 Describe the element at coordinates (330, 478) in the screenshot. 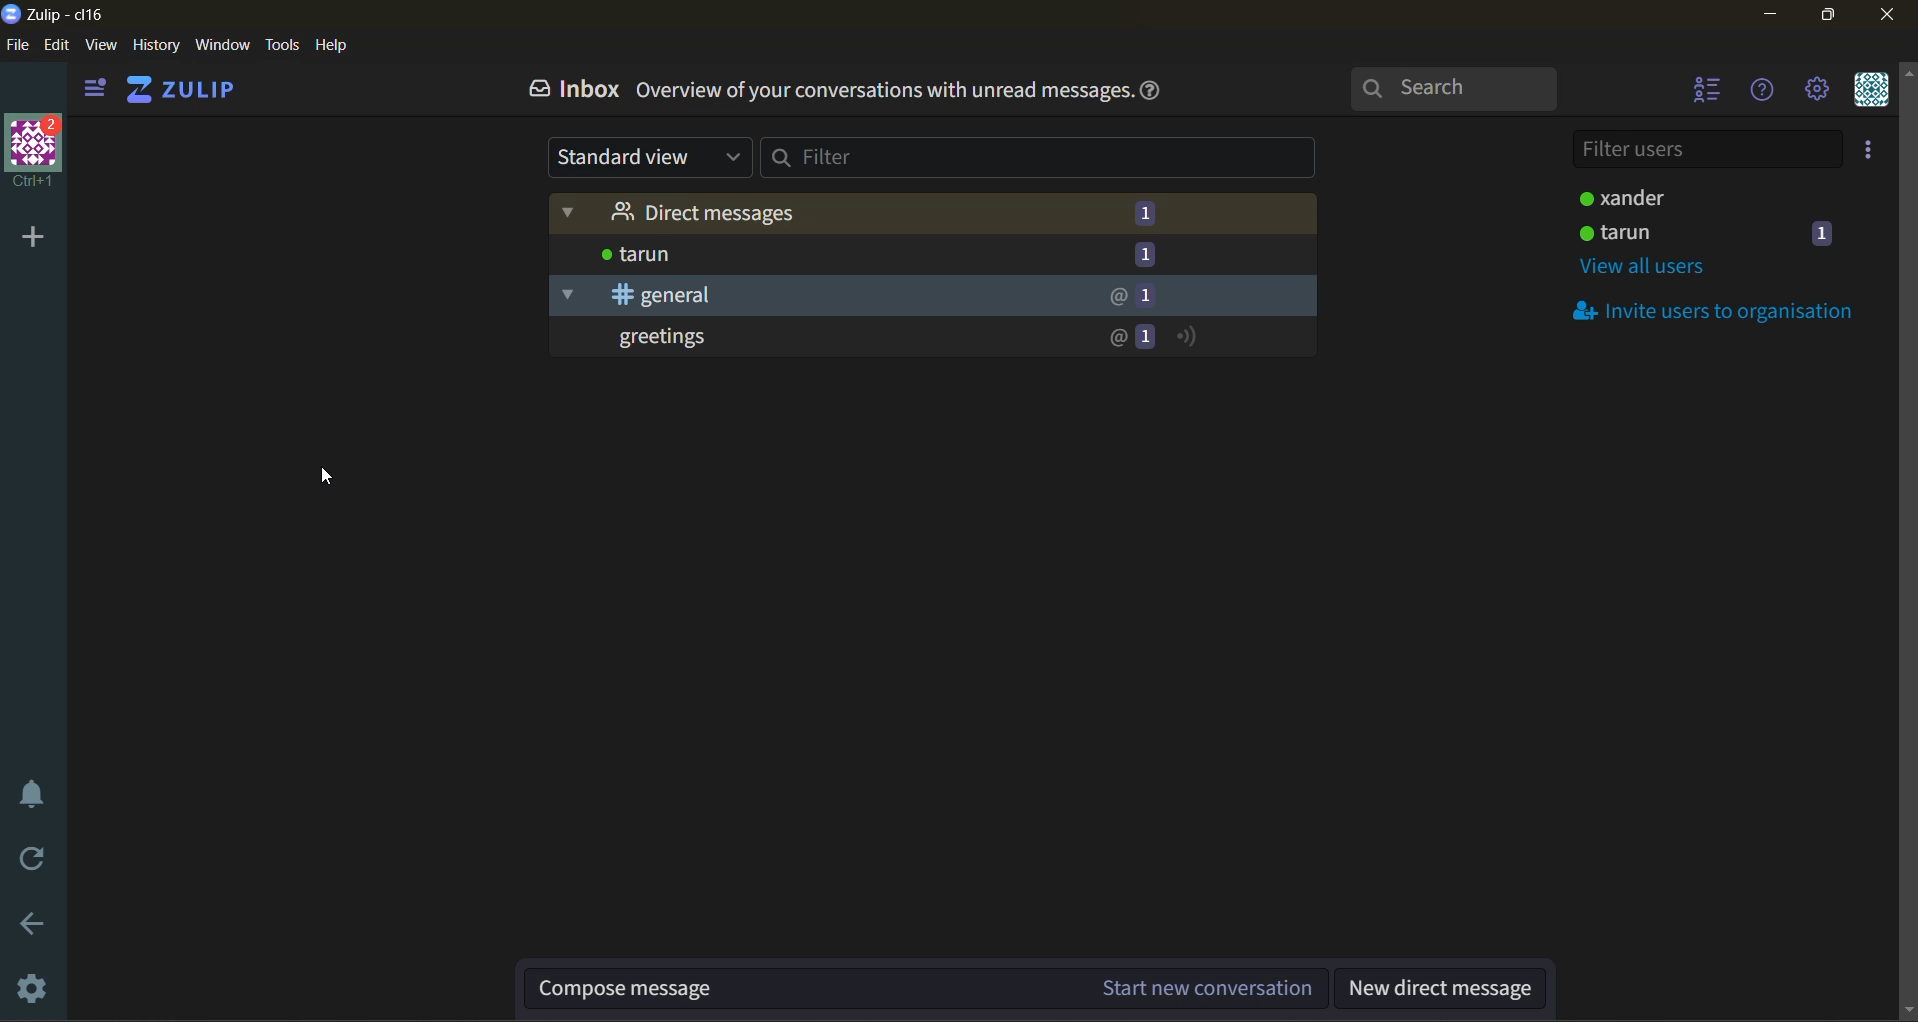

I see `Cursor` at that location.